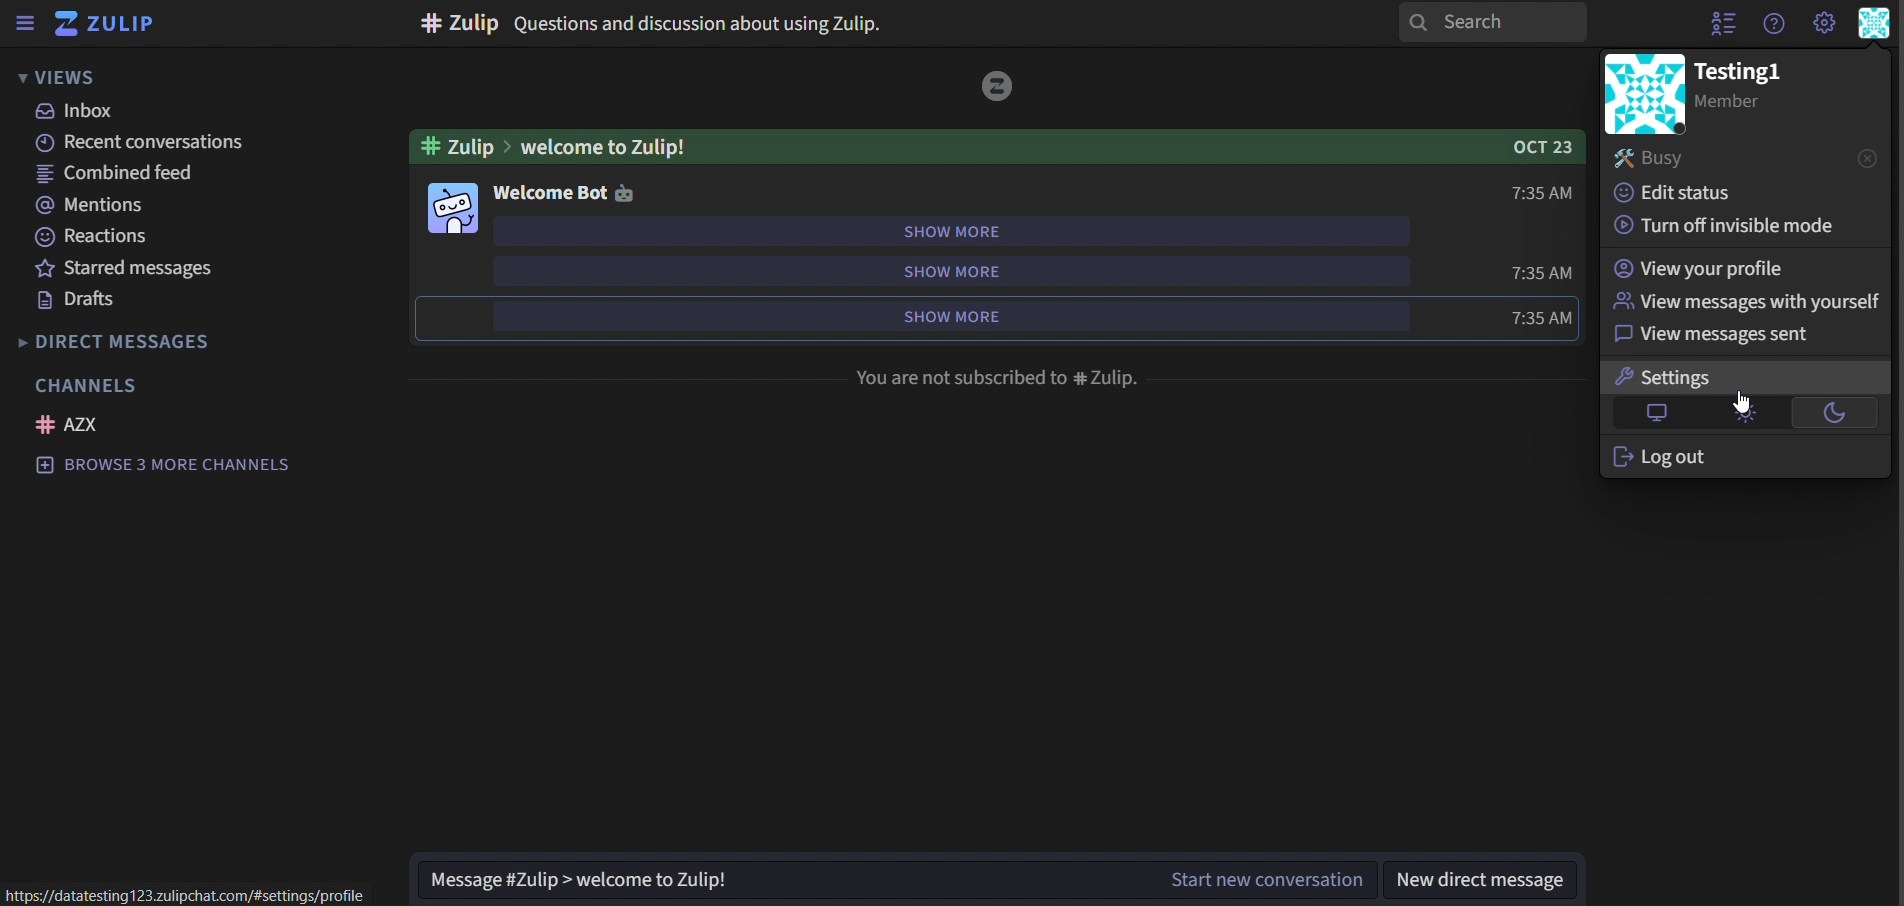  I want to click on Cursor, so click(1741, 402).